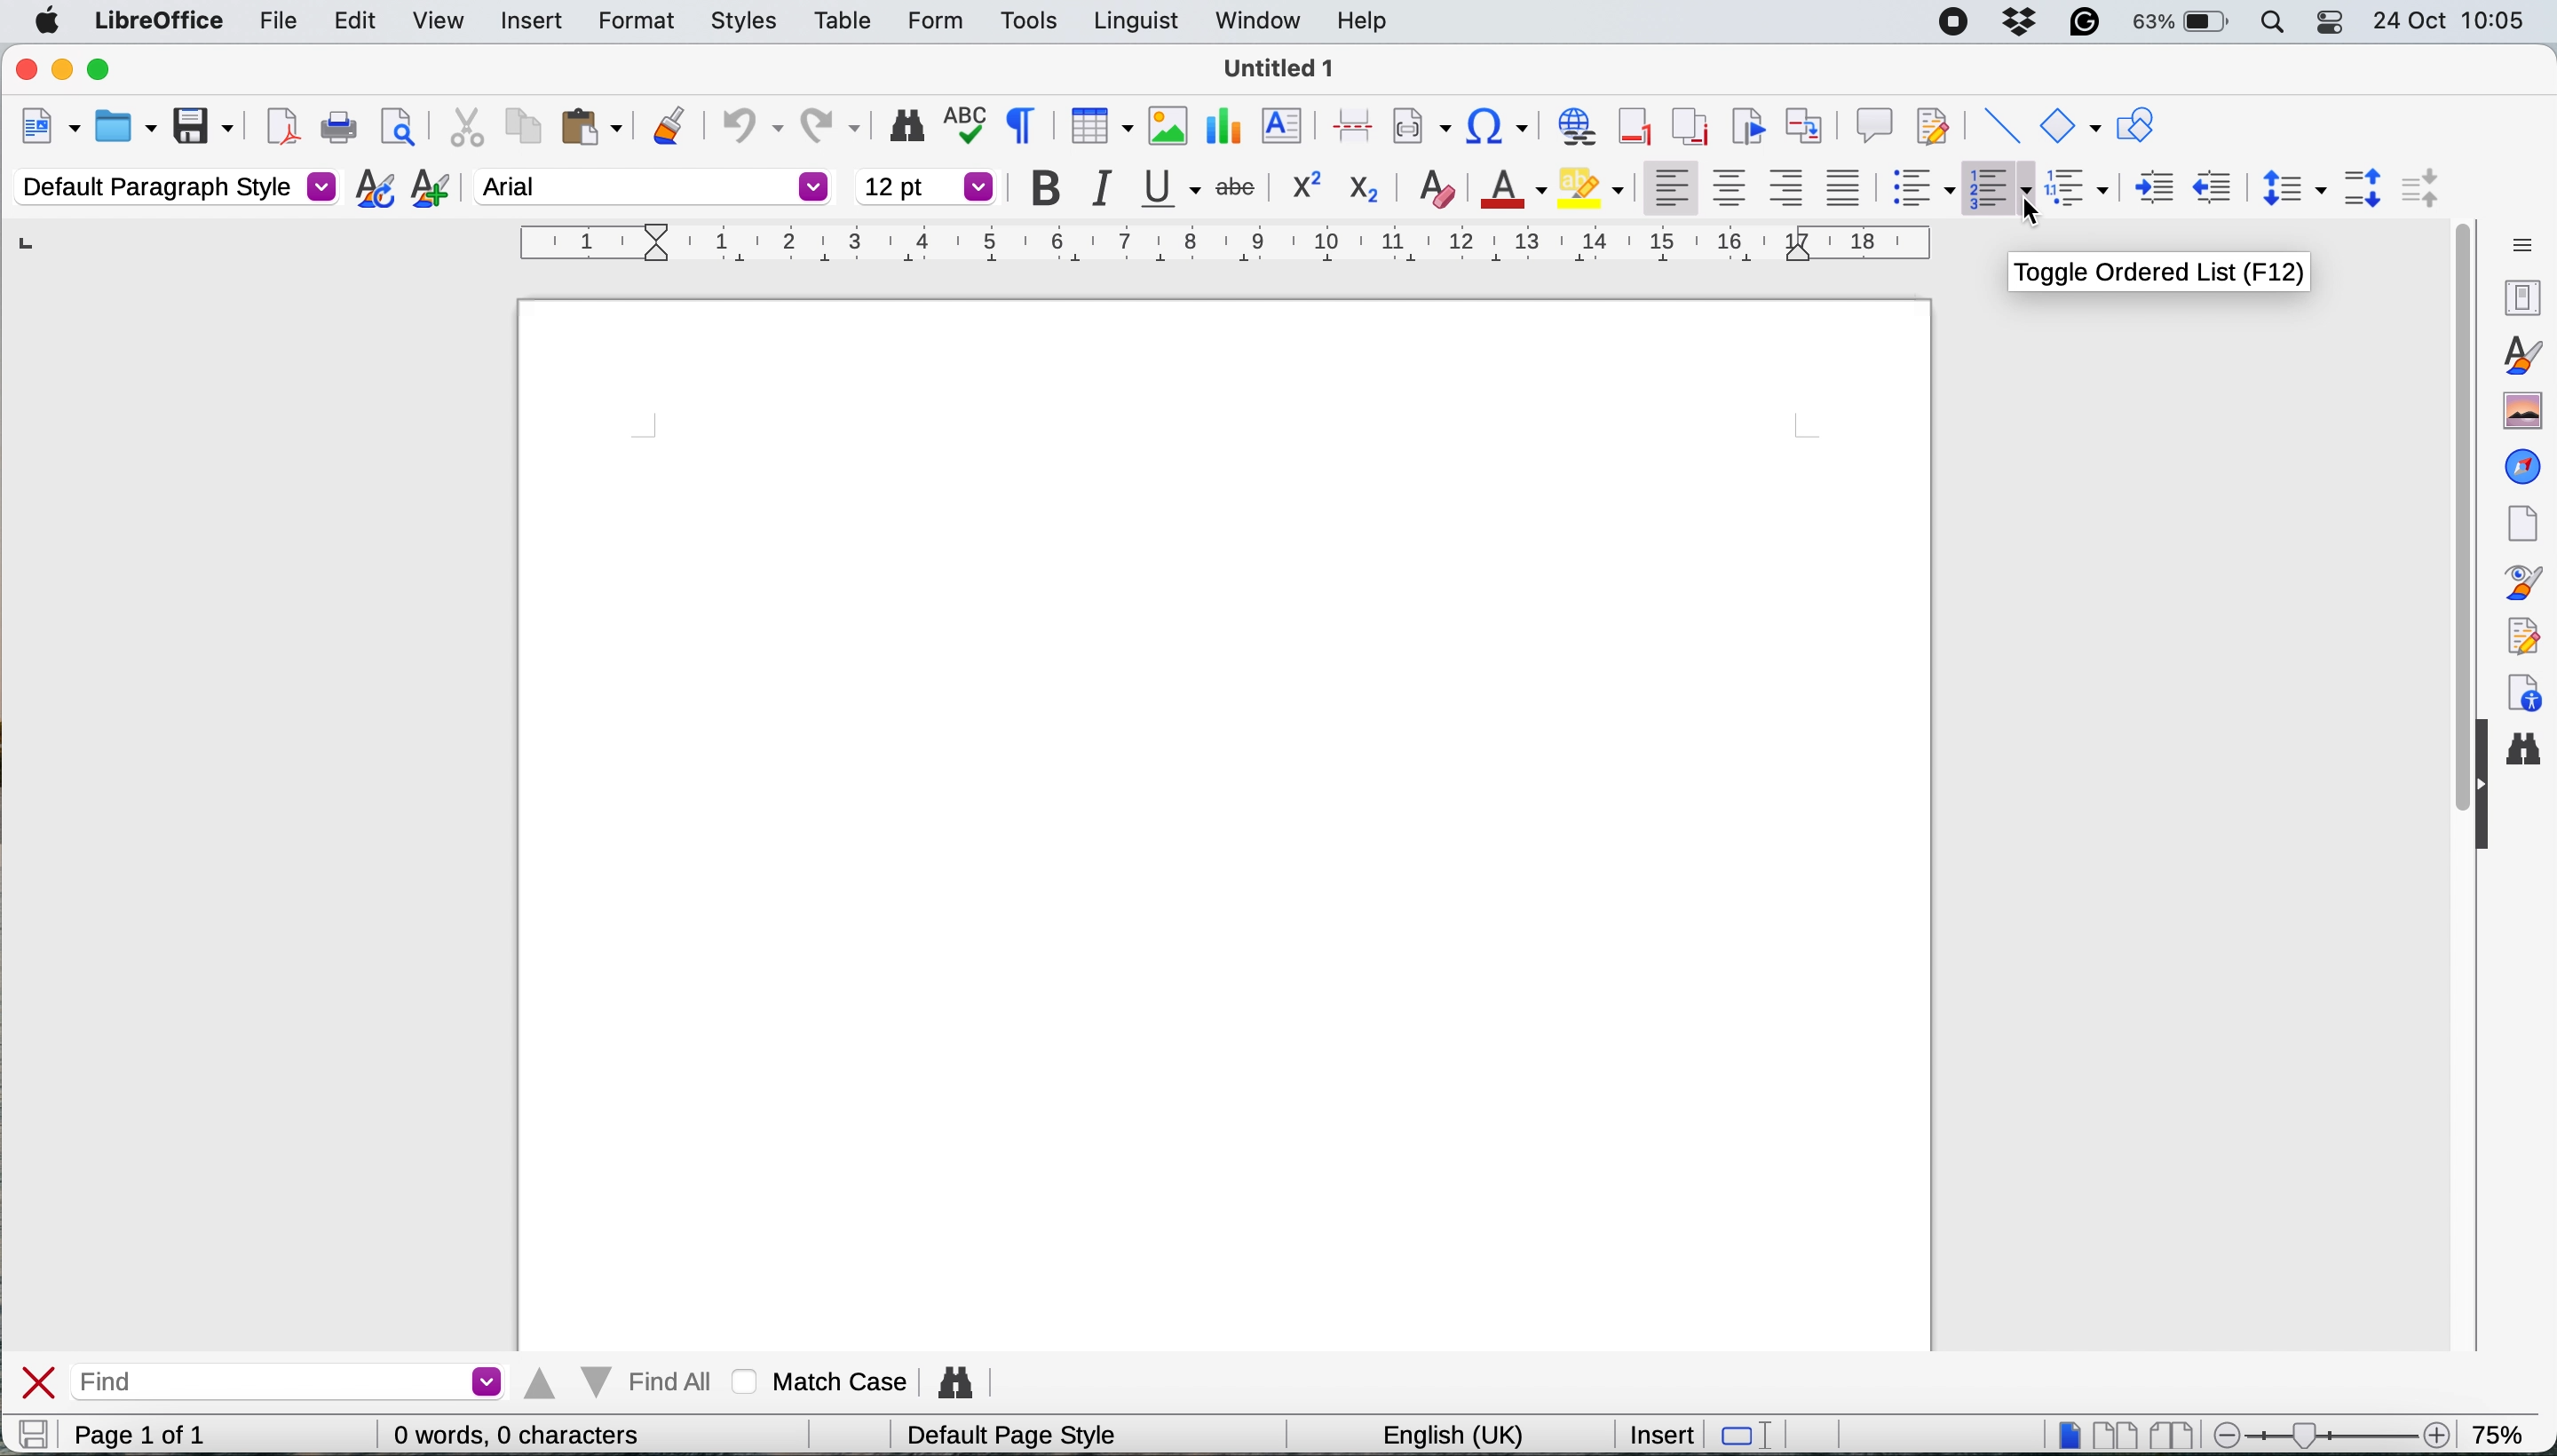  I want to click on collapse, so click(2479, 789).